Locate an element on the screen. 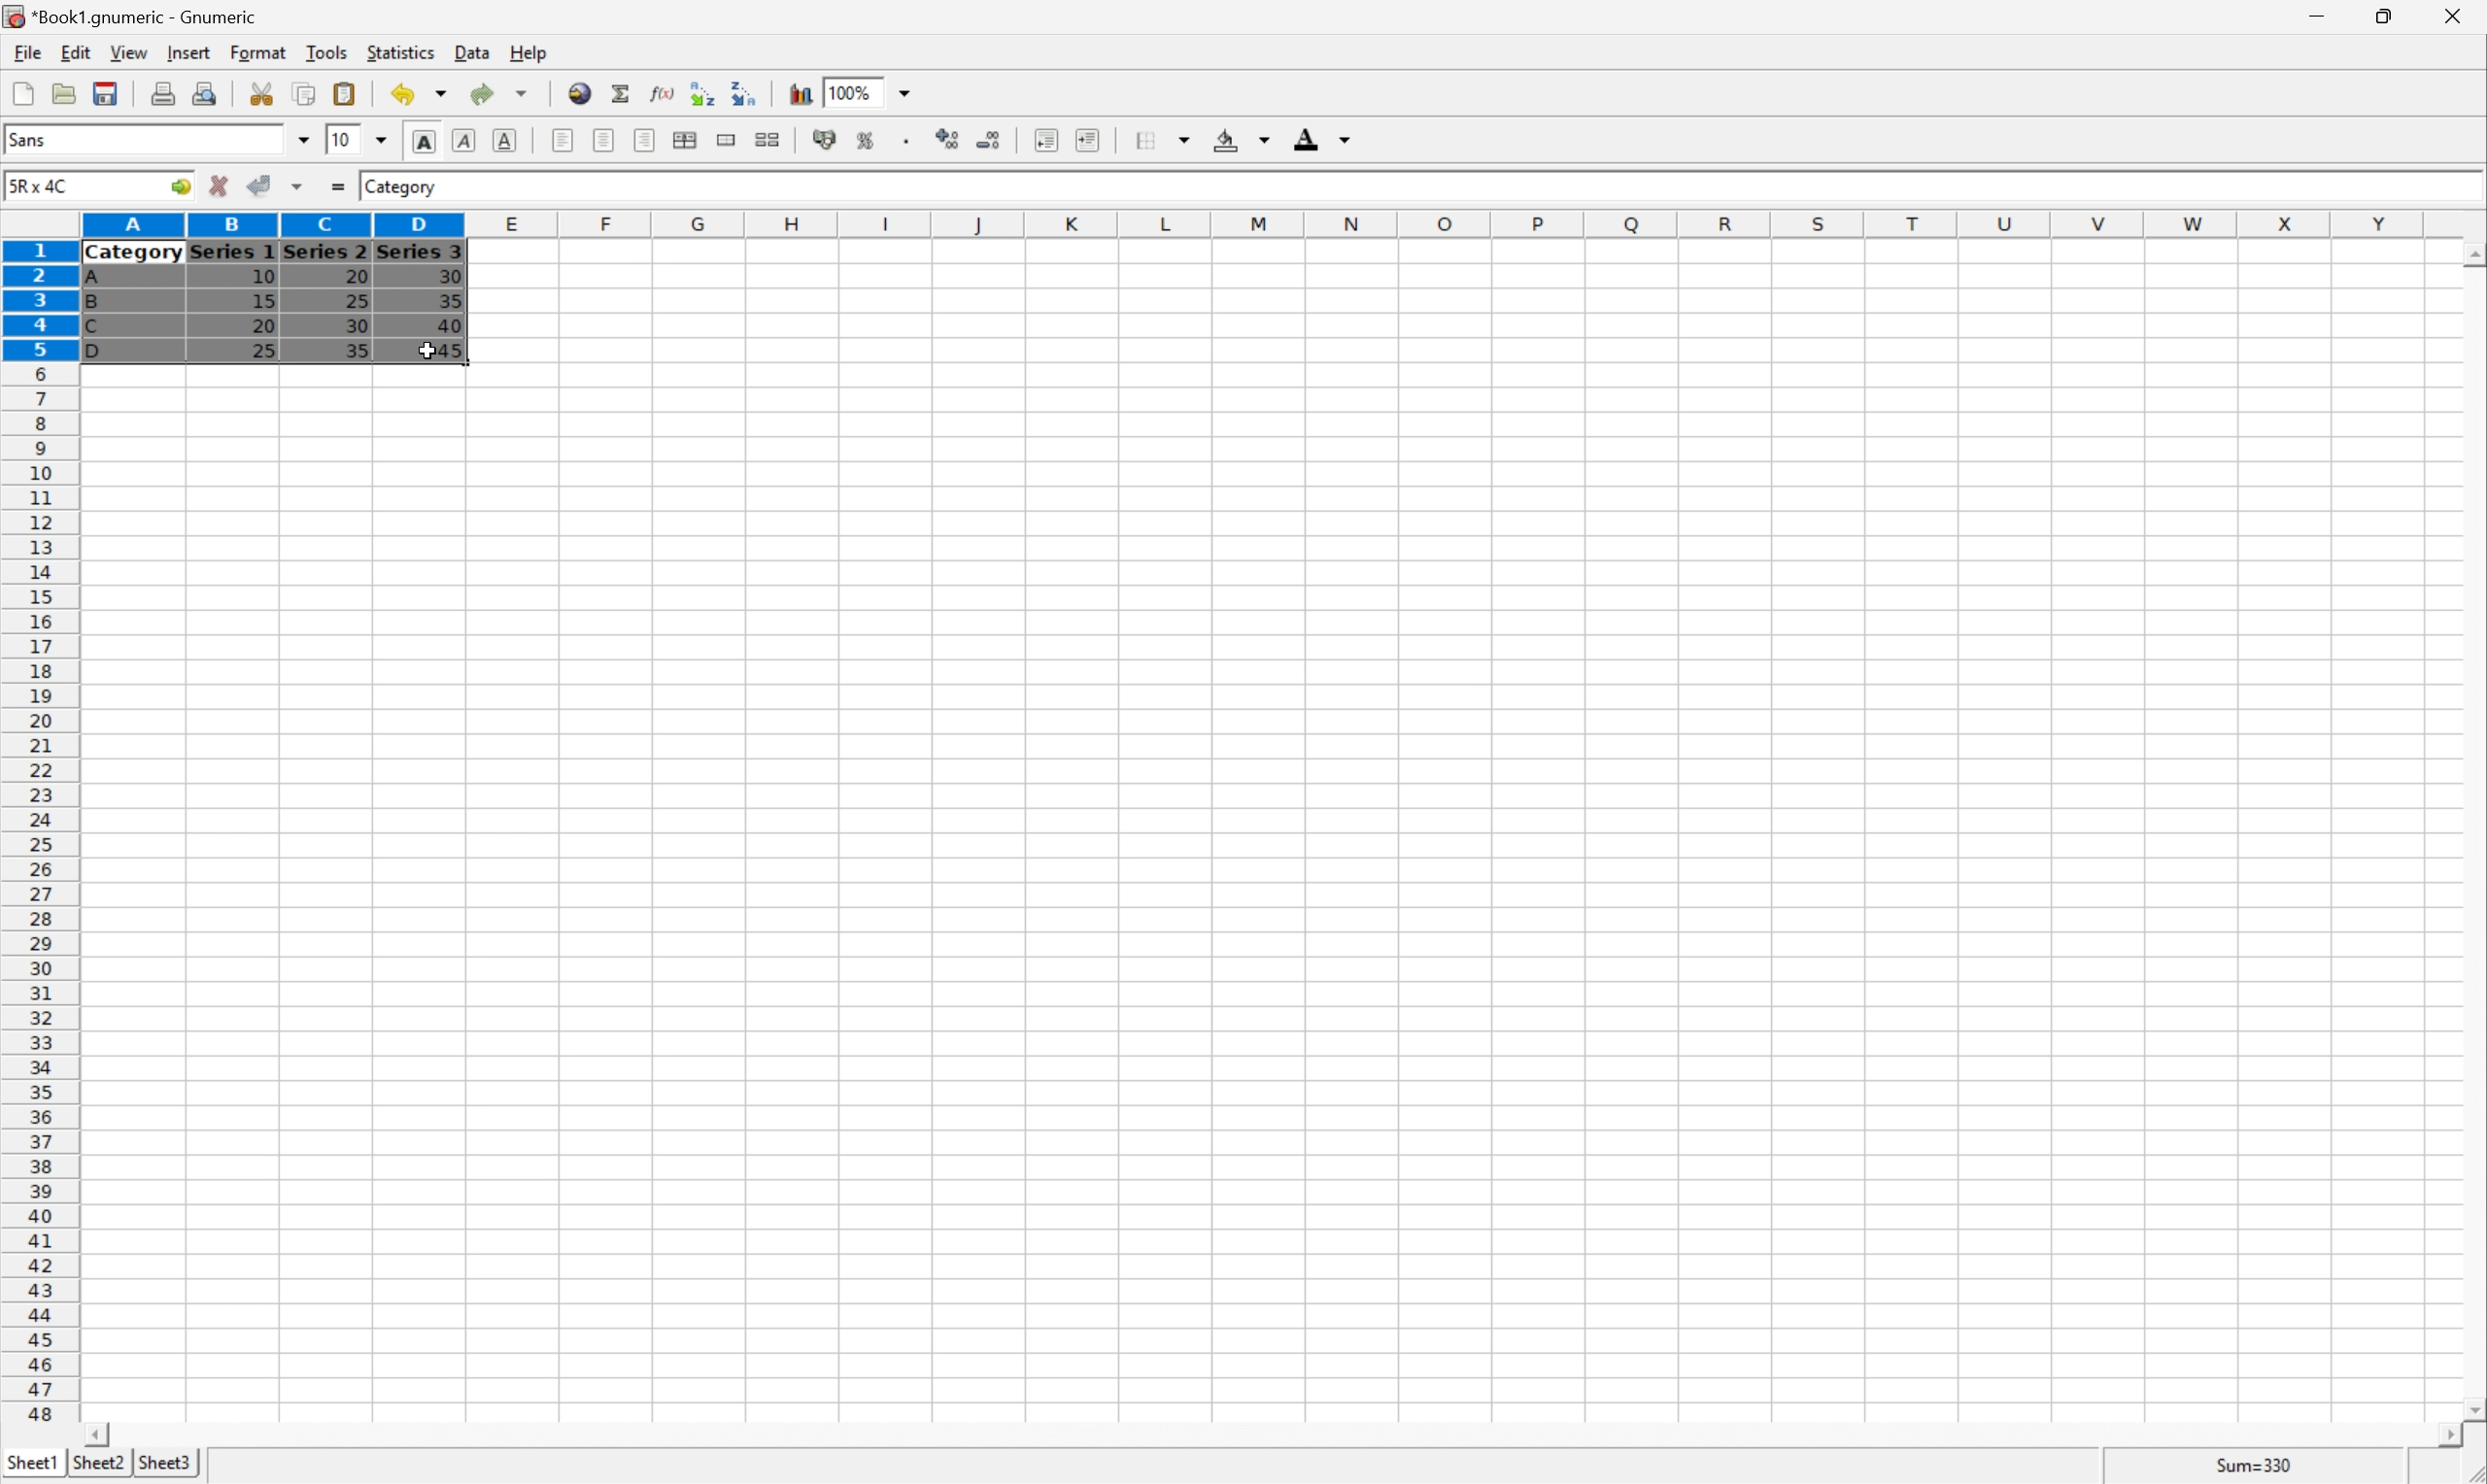  Format selection as percentage is located at coordinates (866, 141).